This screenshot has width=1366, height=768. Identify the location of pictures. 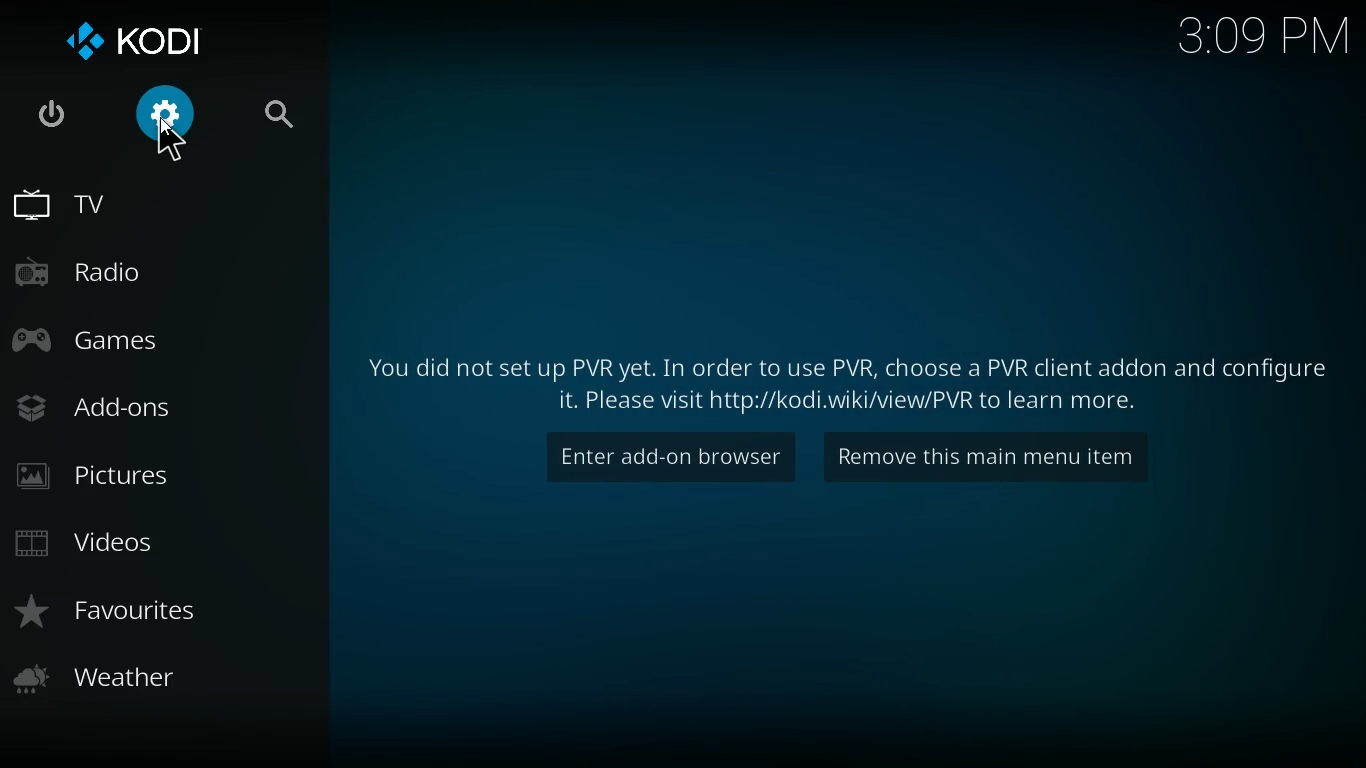
(129, 470).